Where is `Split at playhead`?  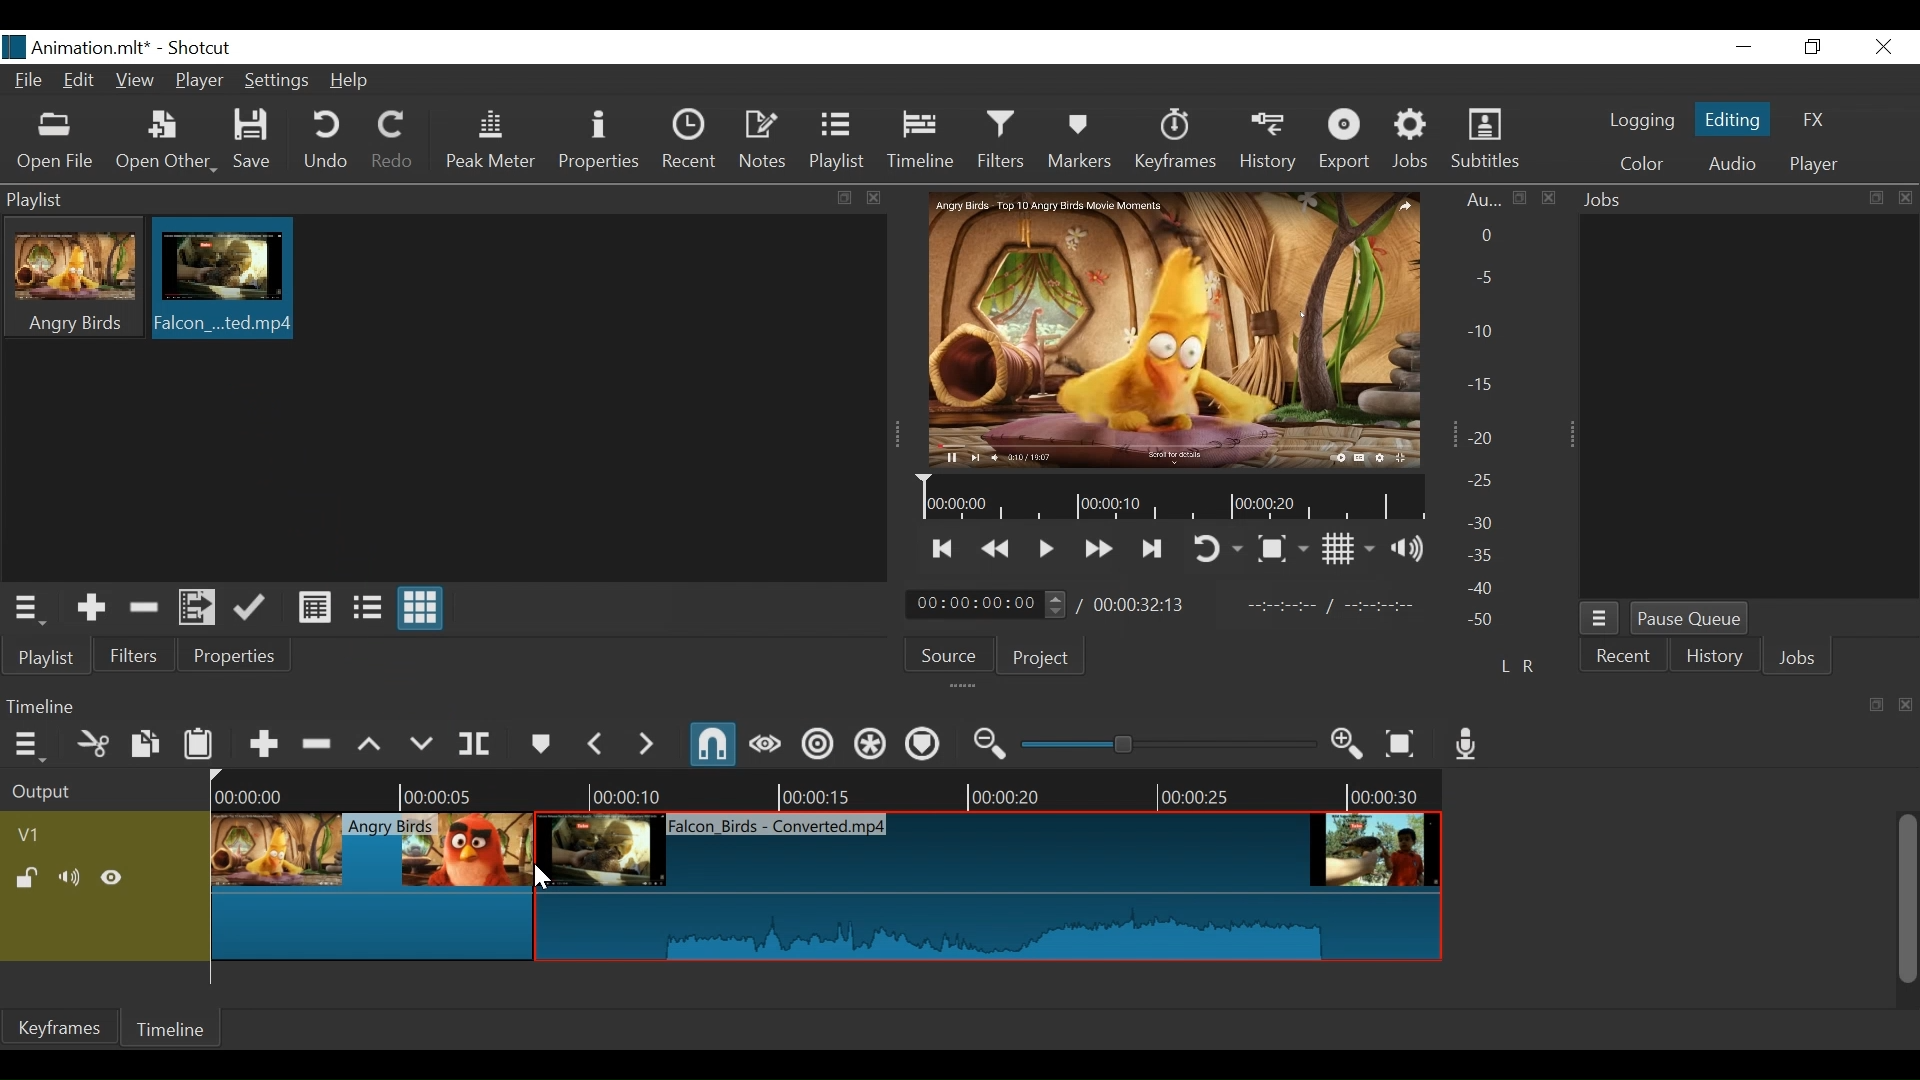 Split at playhead is located at coordinates (475, 743).